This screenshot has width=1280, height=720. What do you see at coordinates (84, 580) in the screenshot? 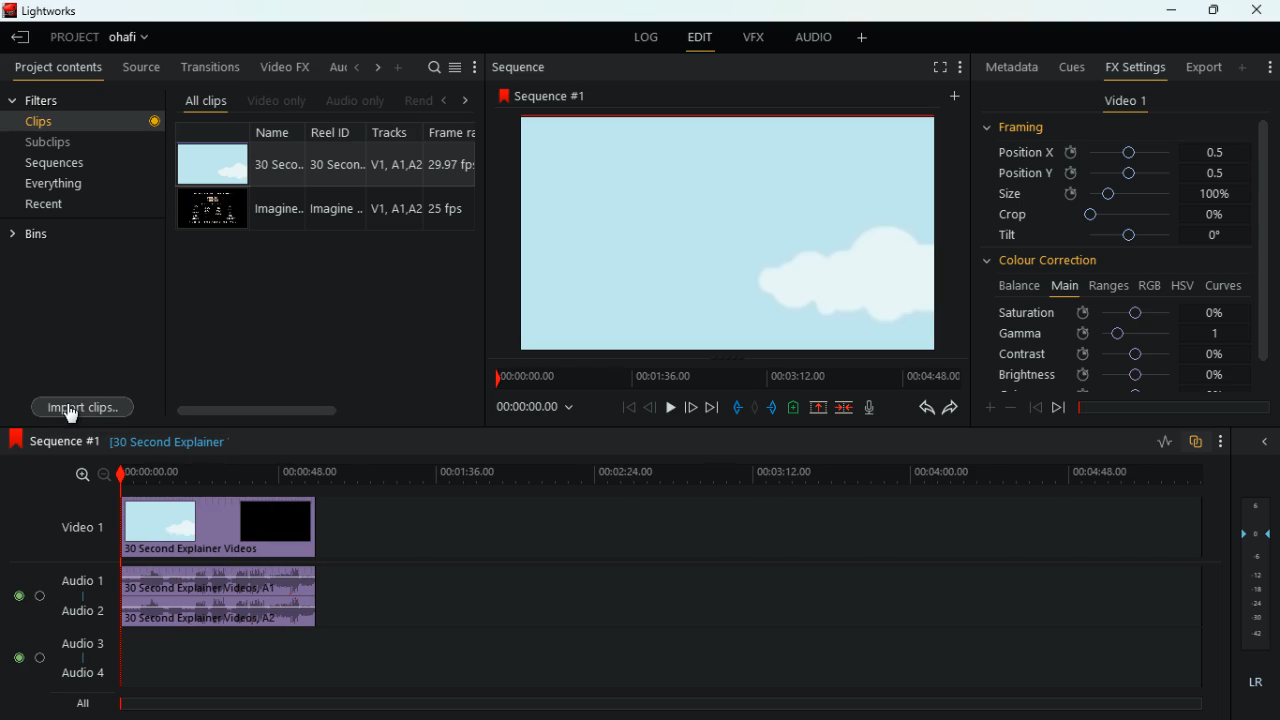
I see `audio 1` at bounding box center [84, 580].